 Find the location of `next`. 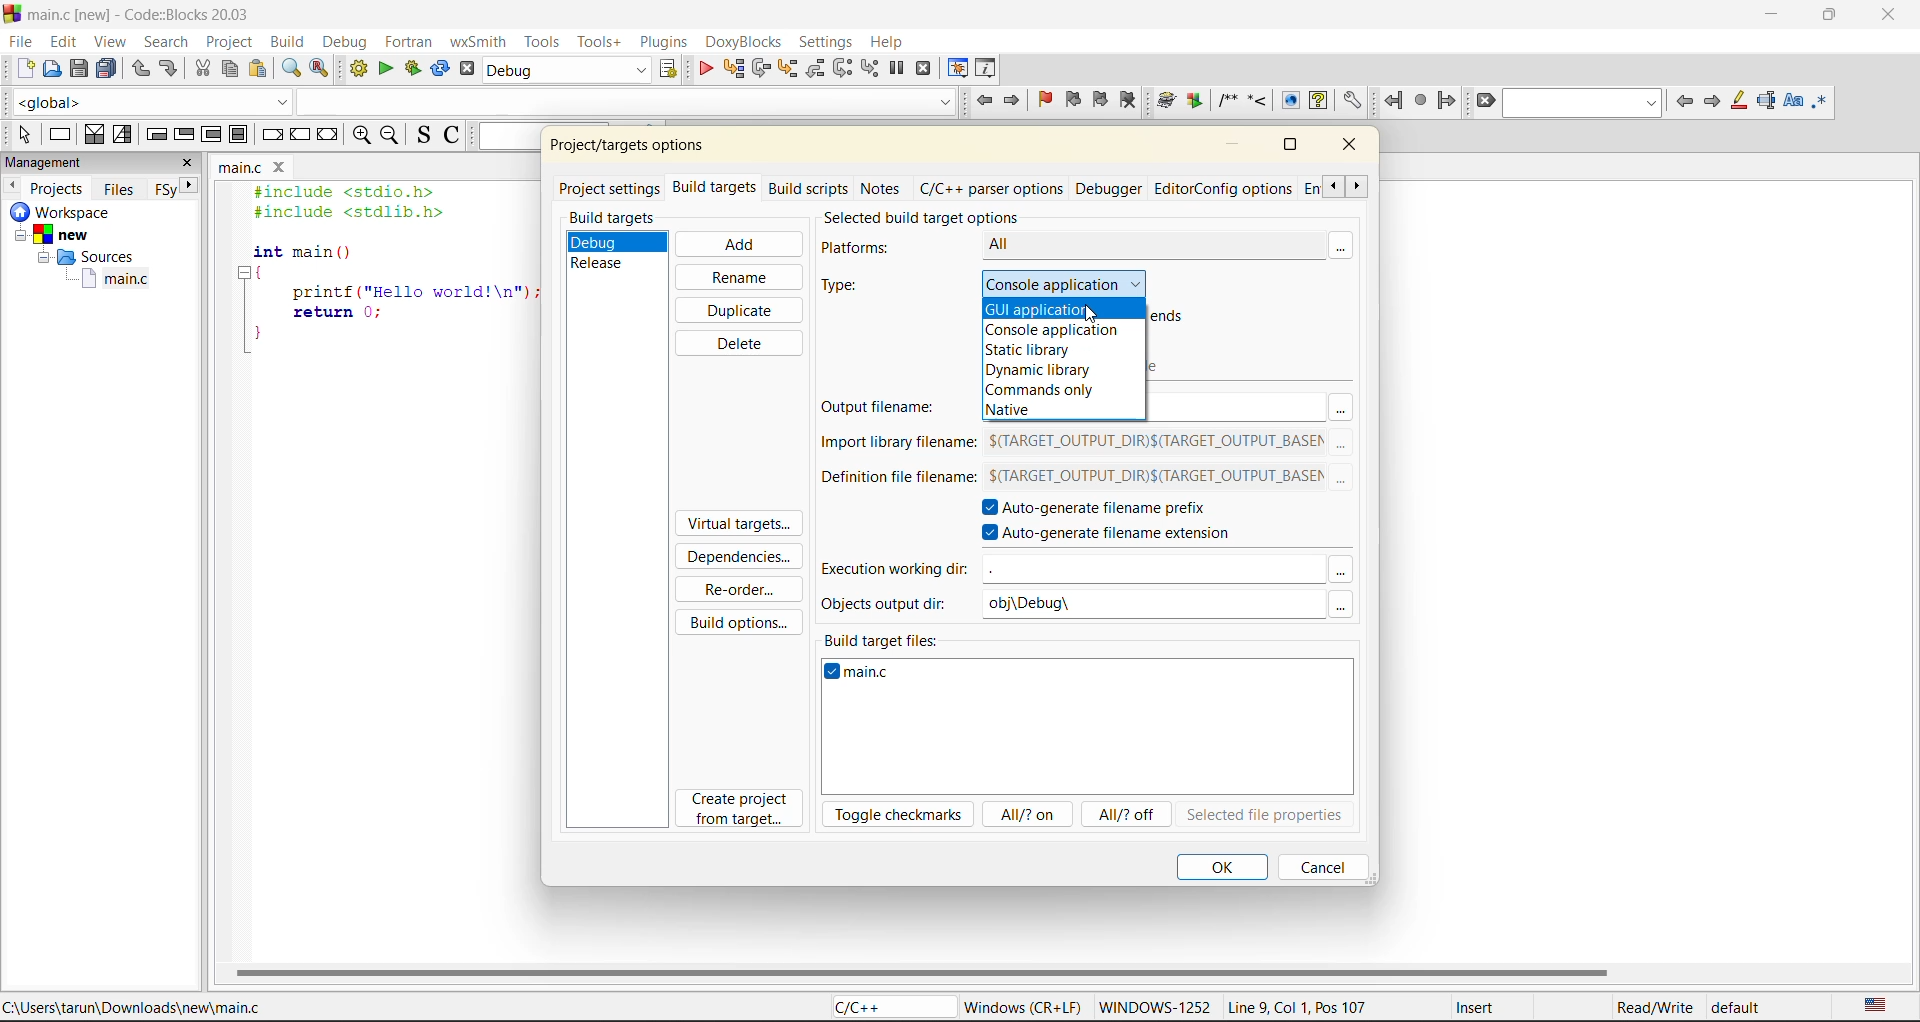

next is located at coordinates (1711, 104).